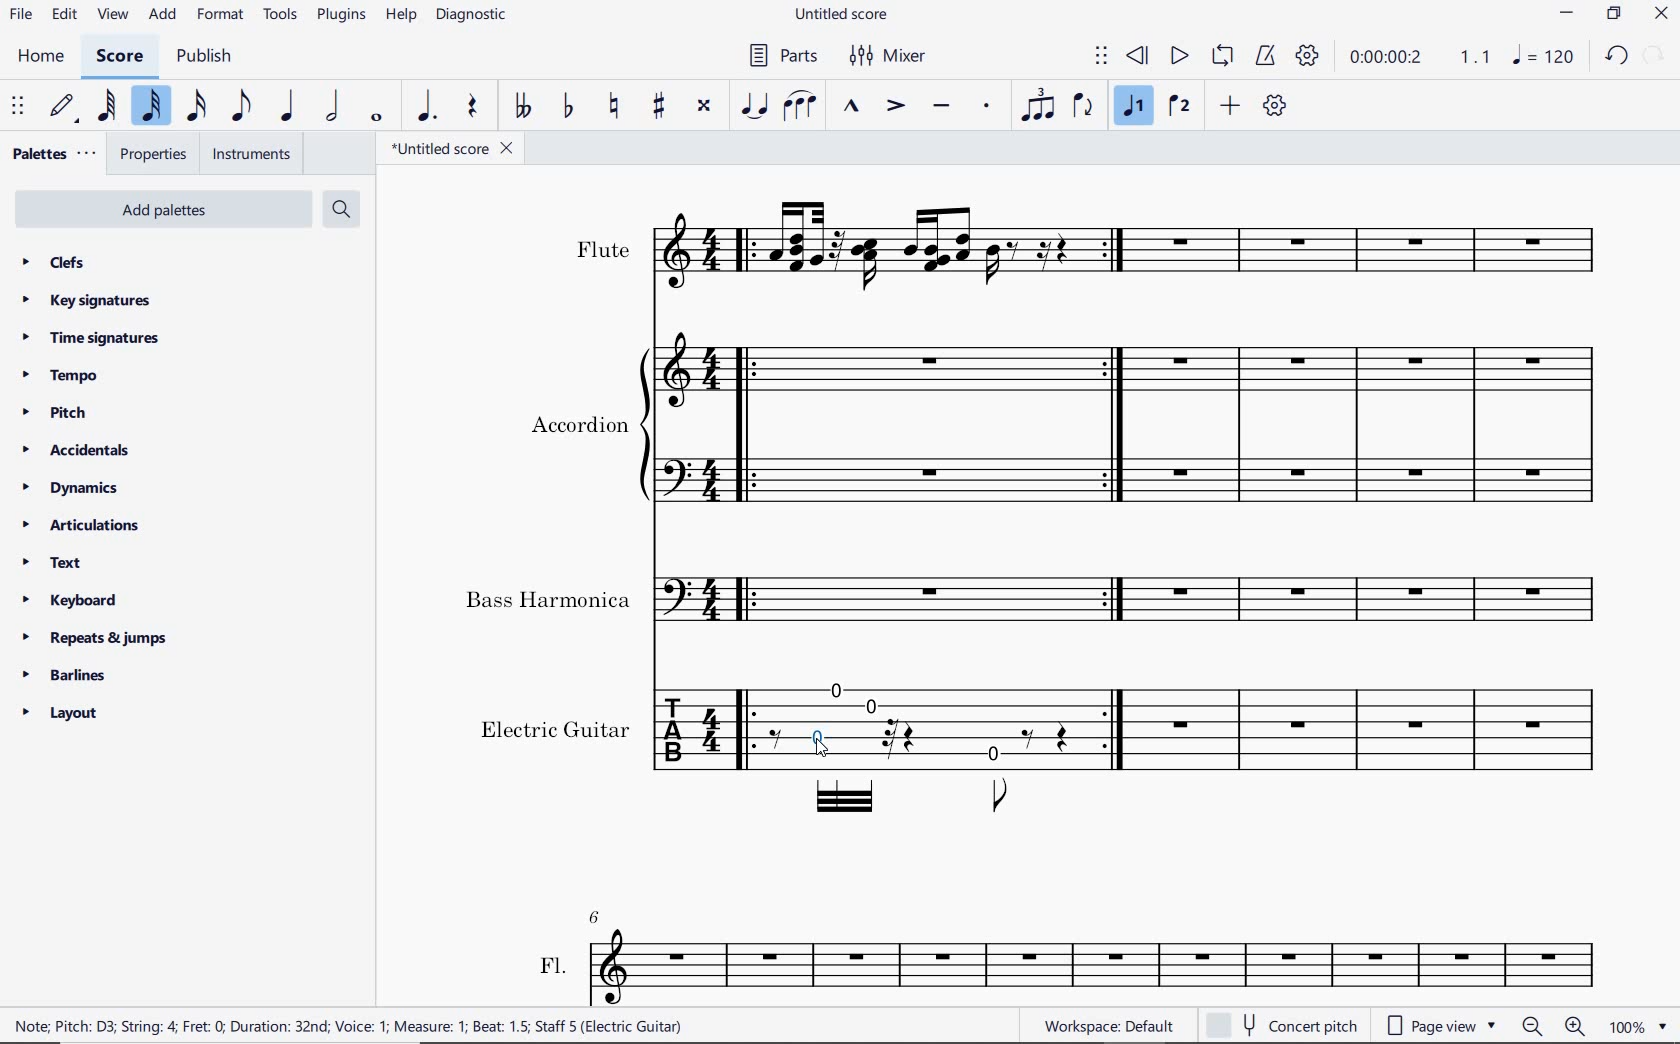  I want to click on staccato, so click(987, 107).